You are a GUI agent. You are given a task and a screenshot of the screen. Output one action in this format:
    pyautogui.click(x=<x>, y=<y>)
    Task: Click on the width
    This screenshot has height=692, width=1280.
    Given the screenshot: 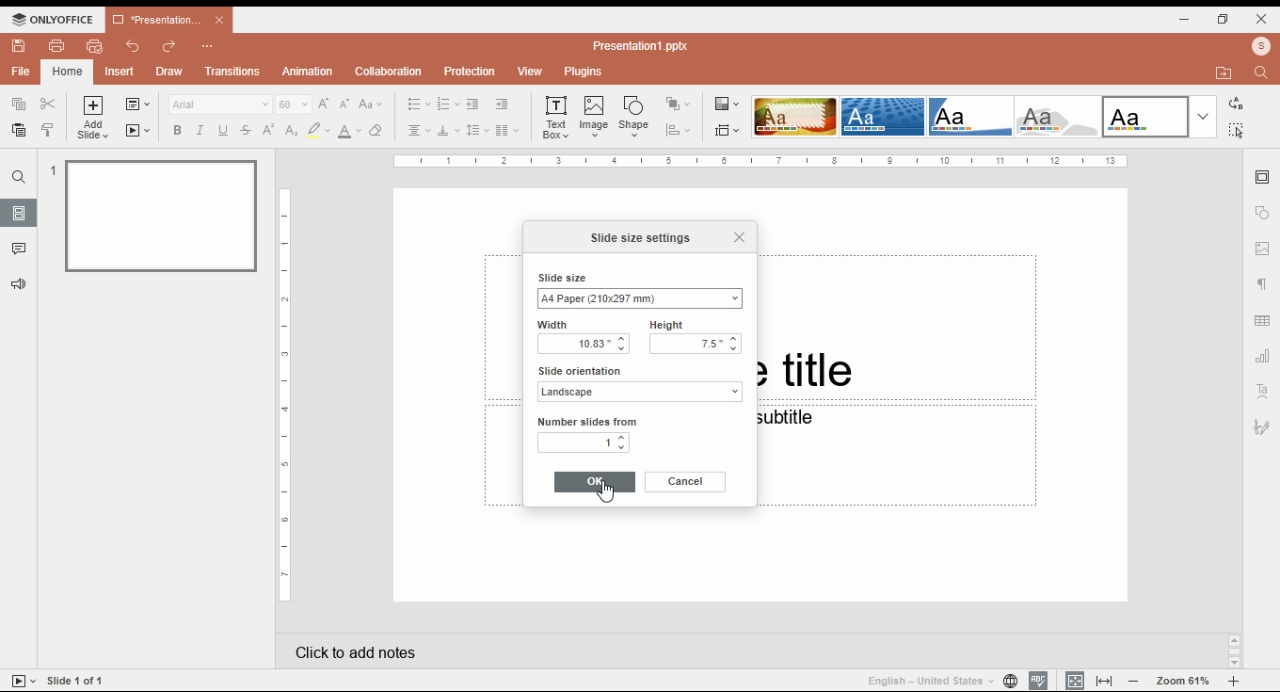 What is the action you would take?
    pyautogui.click(x=578, y=325)
    